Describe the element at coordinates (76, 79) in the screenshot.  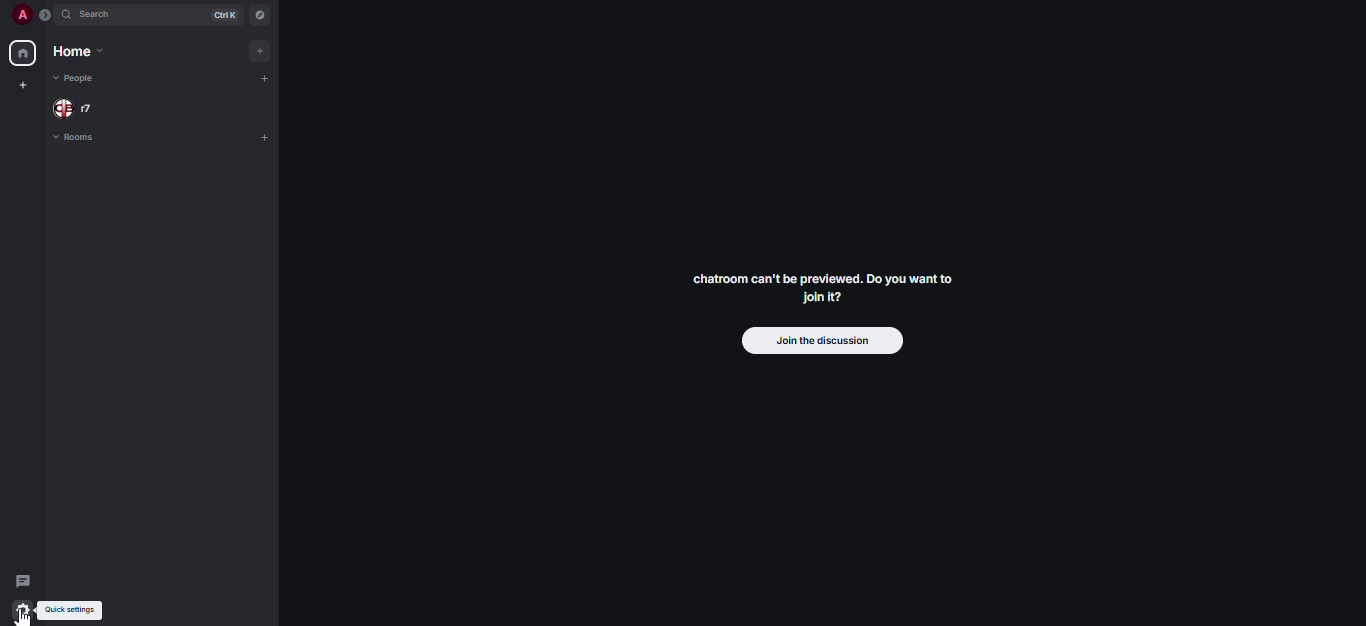
I see `people` at that location.